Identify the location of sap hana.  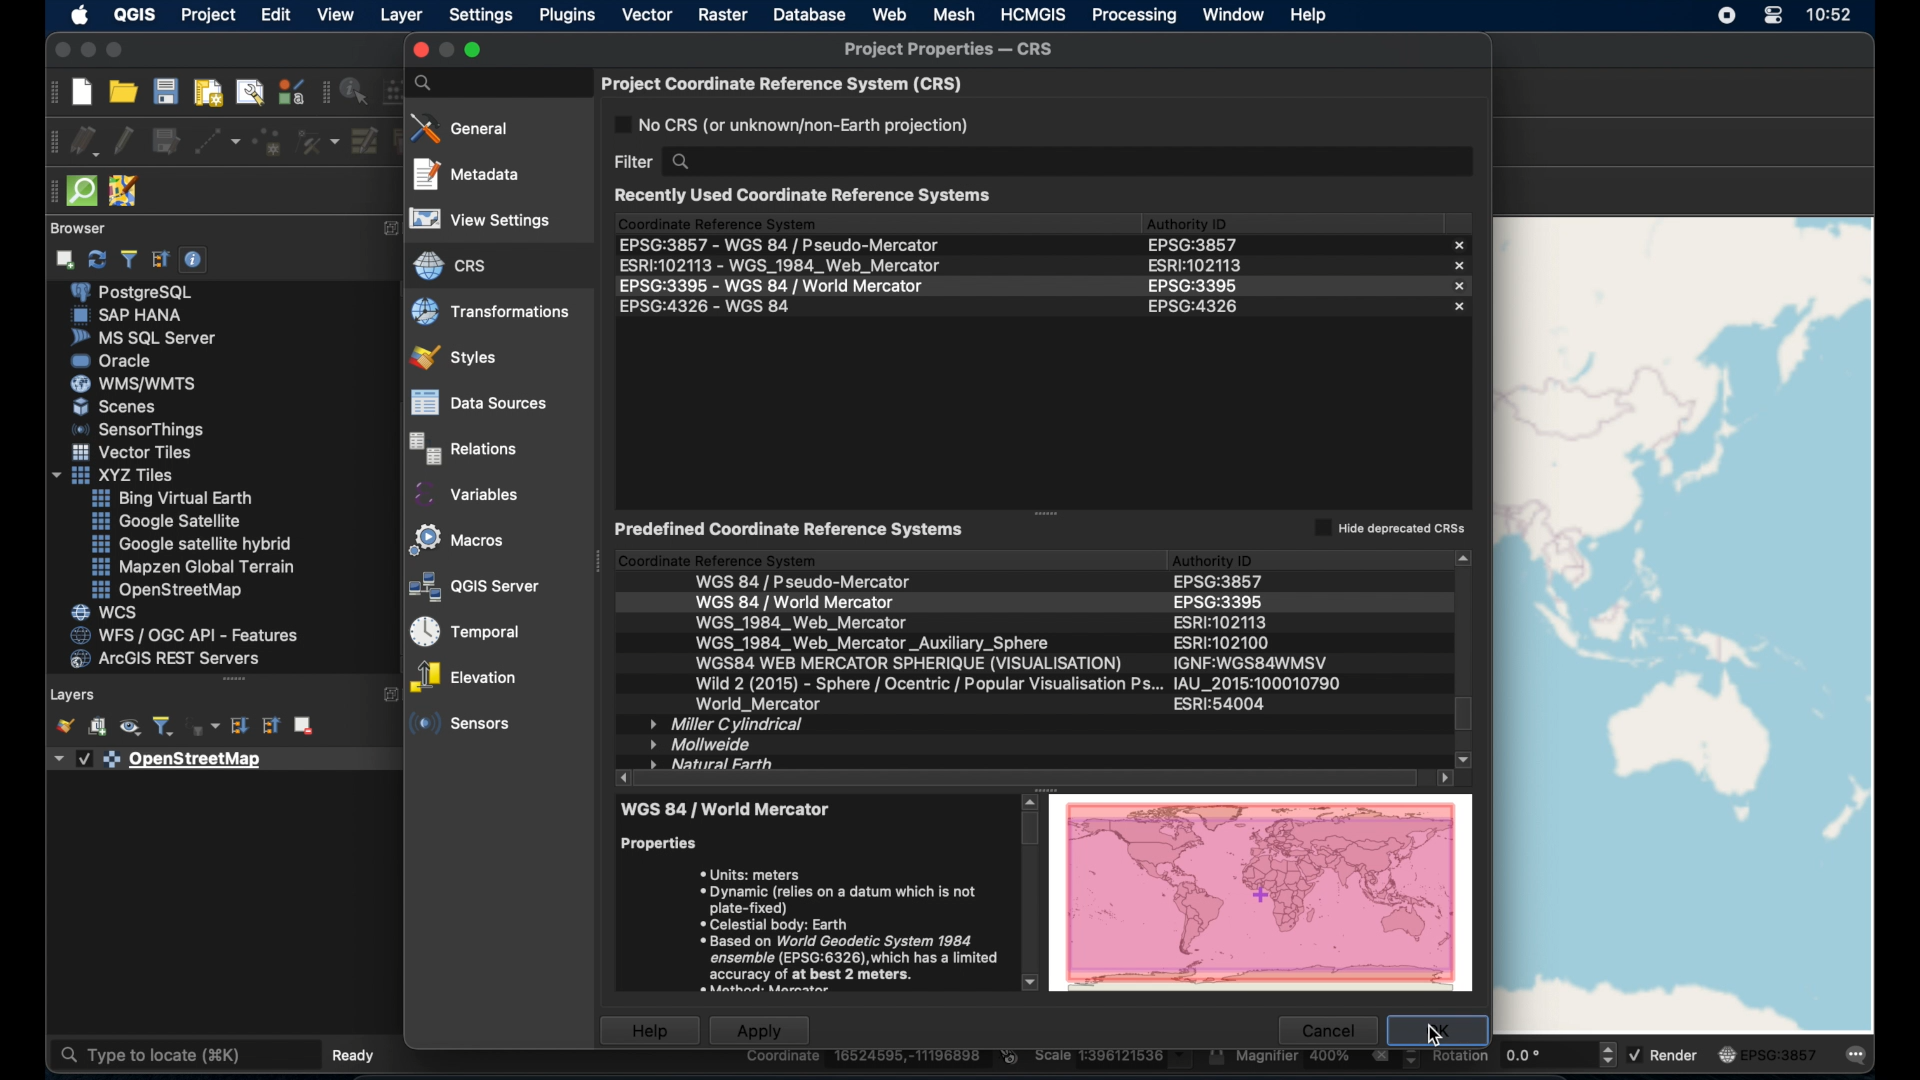
(128, 316).